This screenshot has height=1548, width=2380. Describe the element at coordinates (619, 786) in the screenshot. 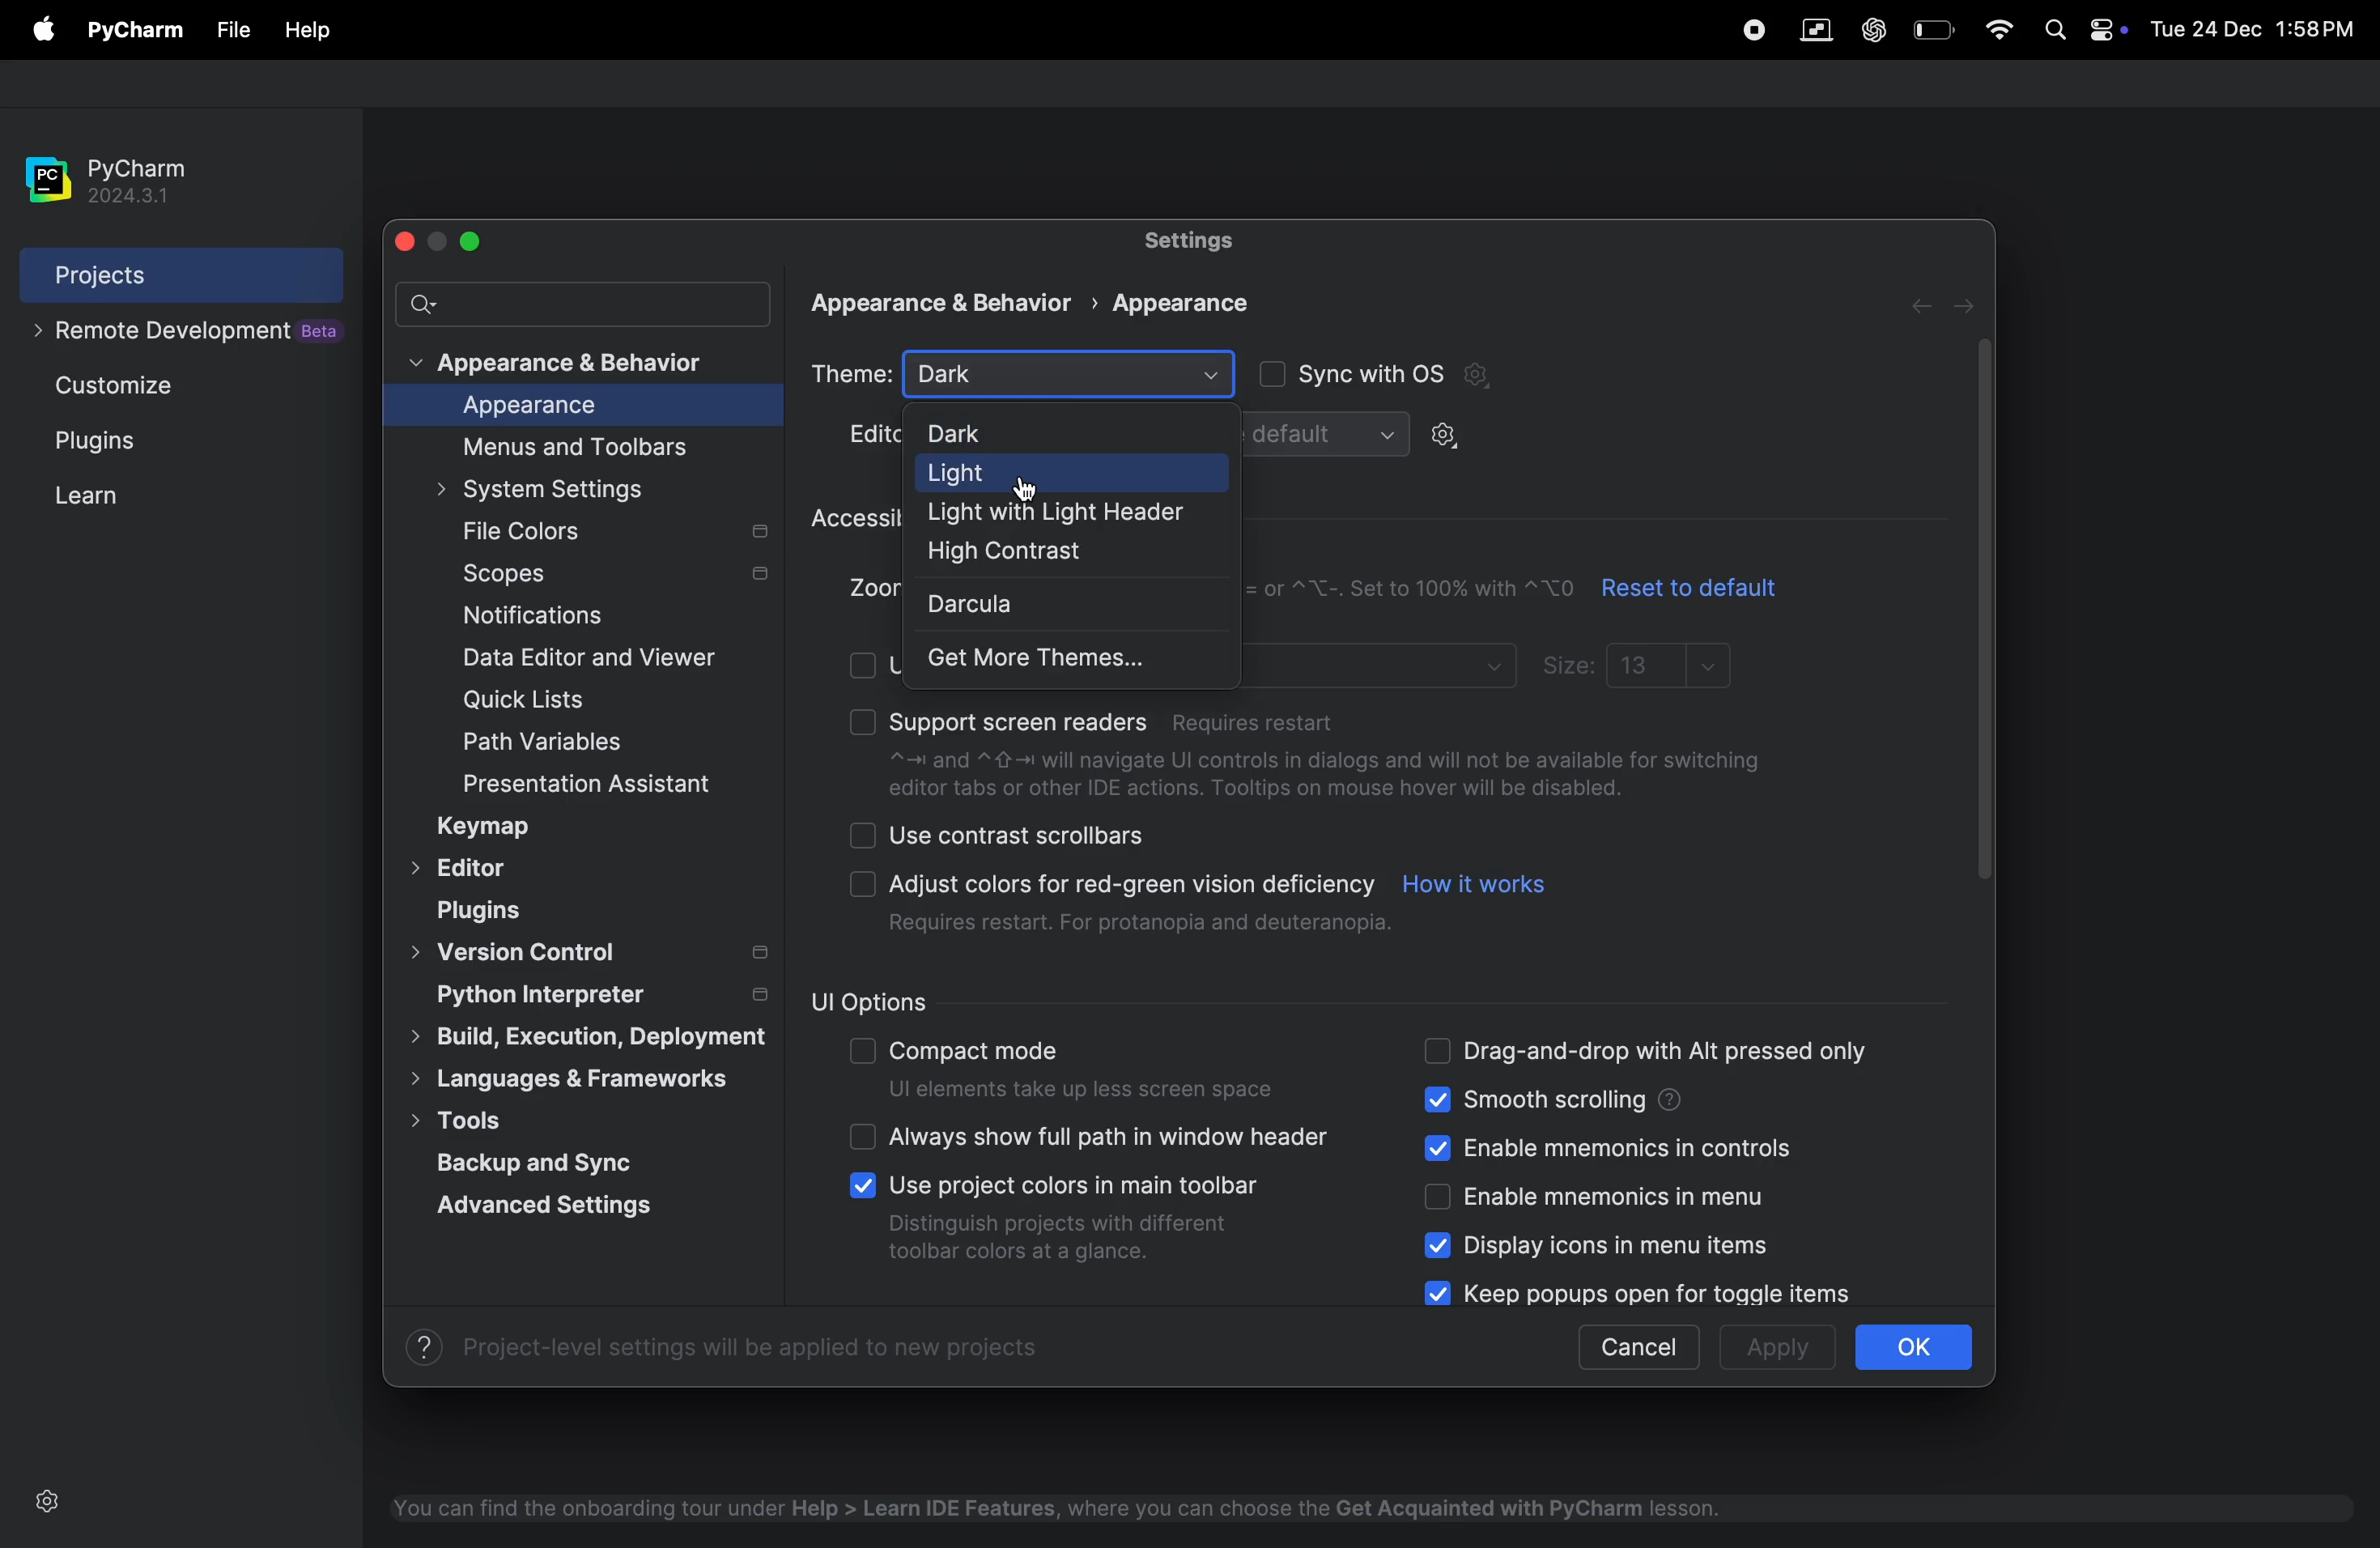

I see `presentation assistant` at that location.